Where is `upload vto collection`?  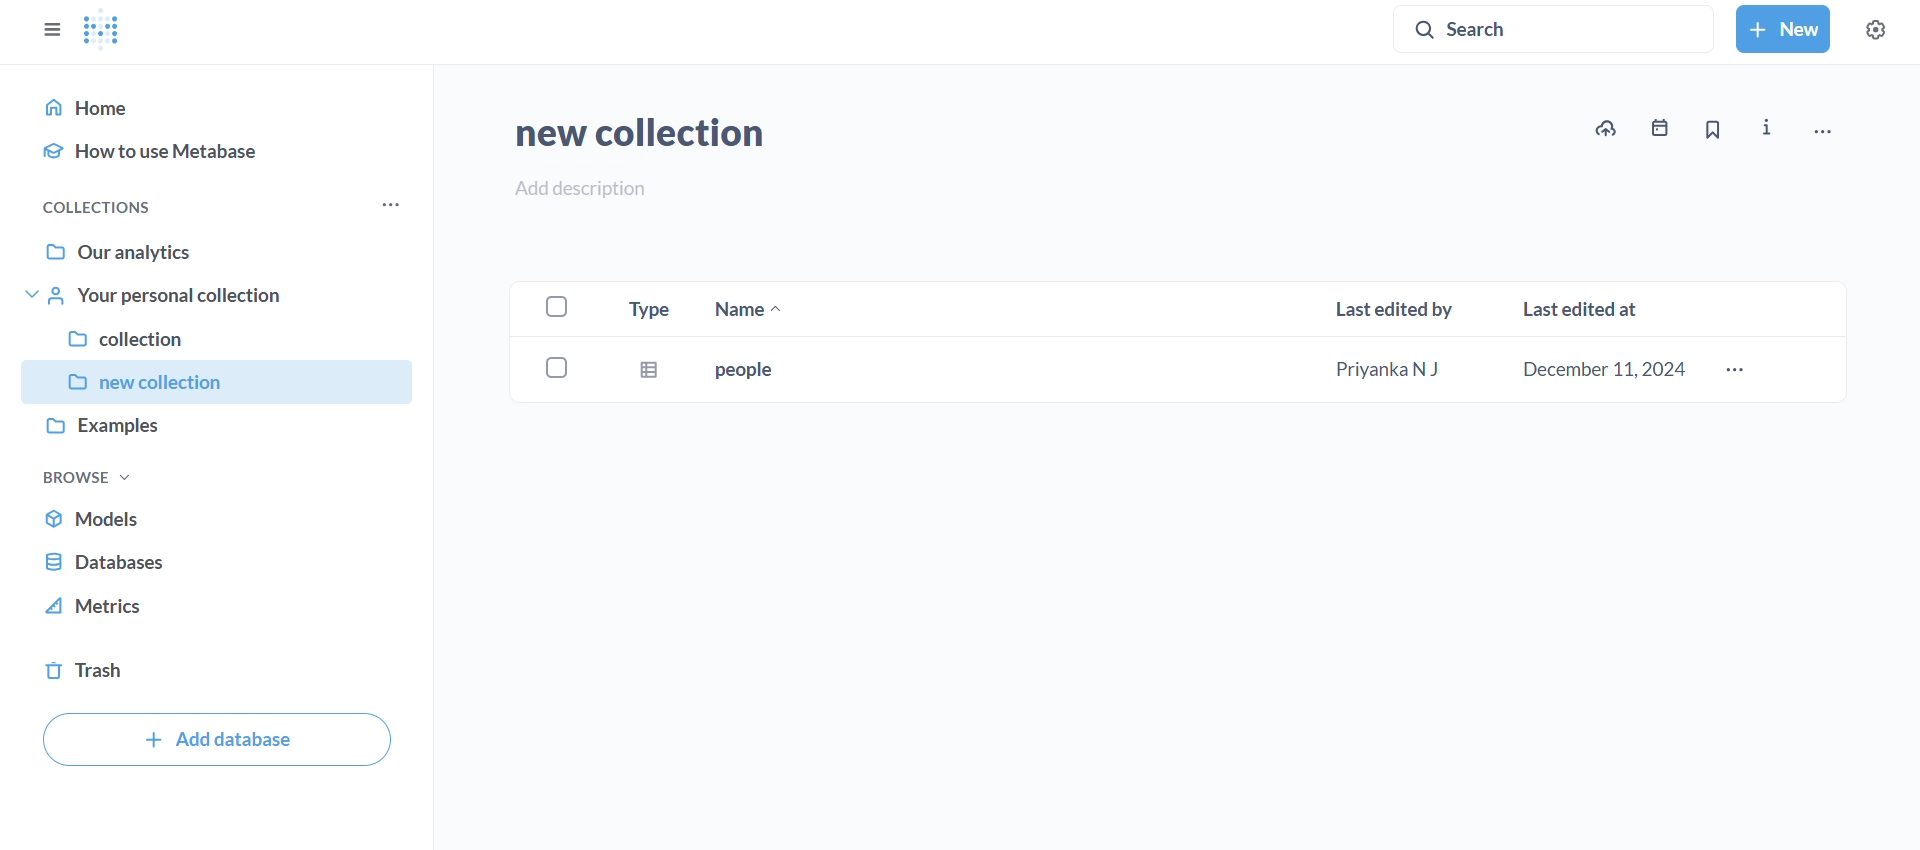 upload vto collection is located at coordinates (1605, 128).